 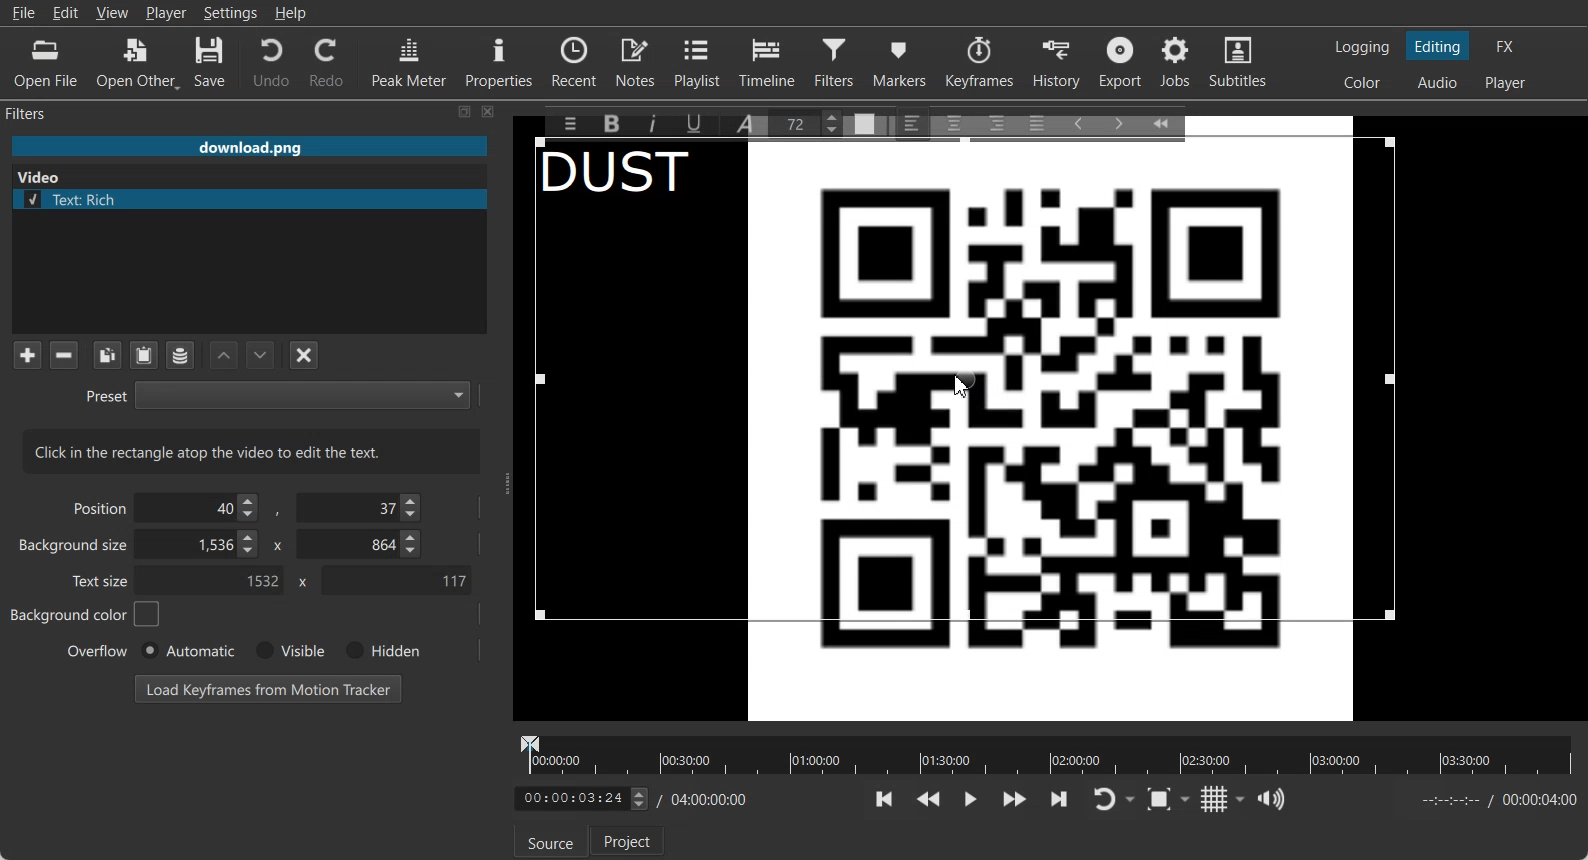 What do you see at coordinates (23, 13) in the screenshot?
I see `File` at bounding box center [23, 13].